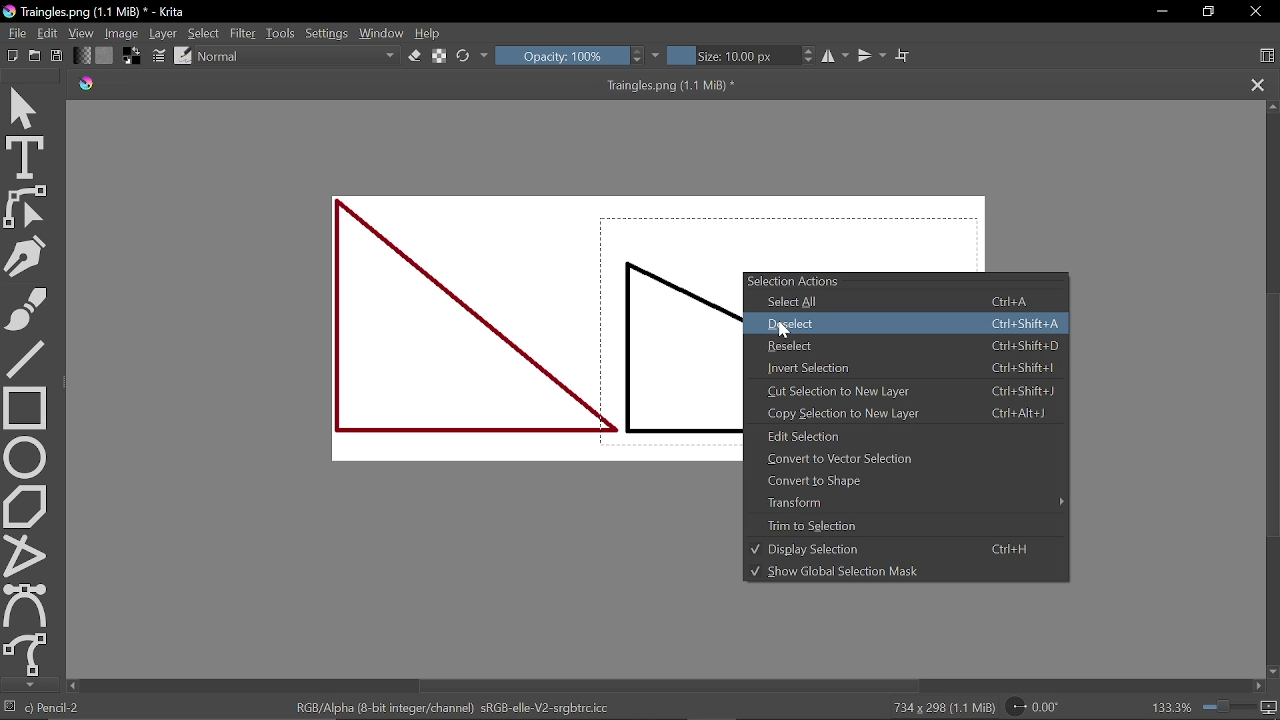 The image size is (1280, 720). I want to click on Help, so click(430, 34).